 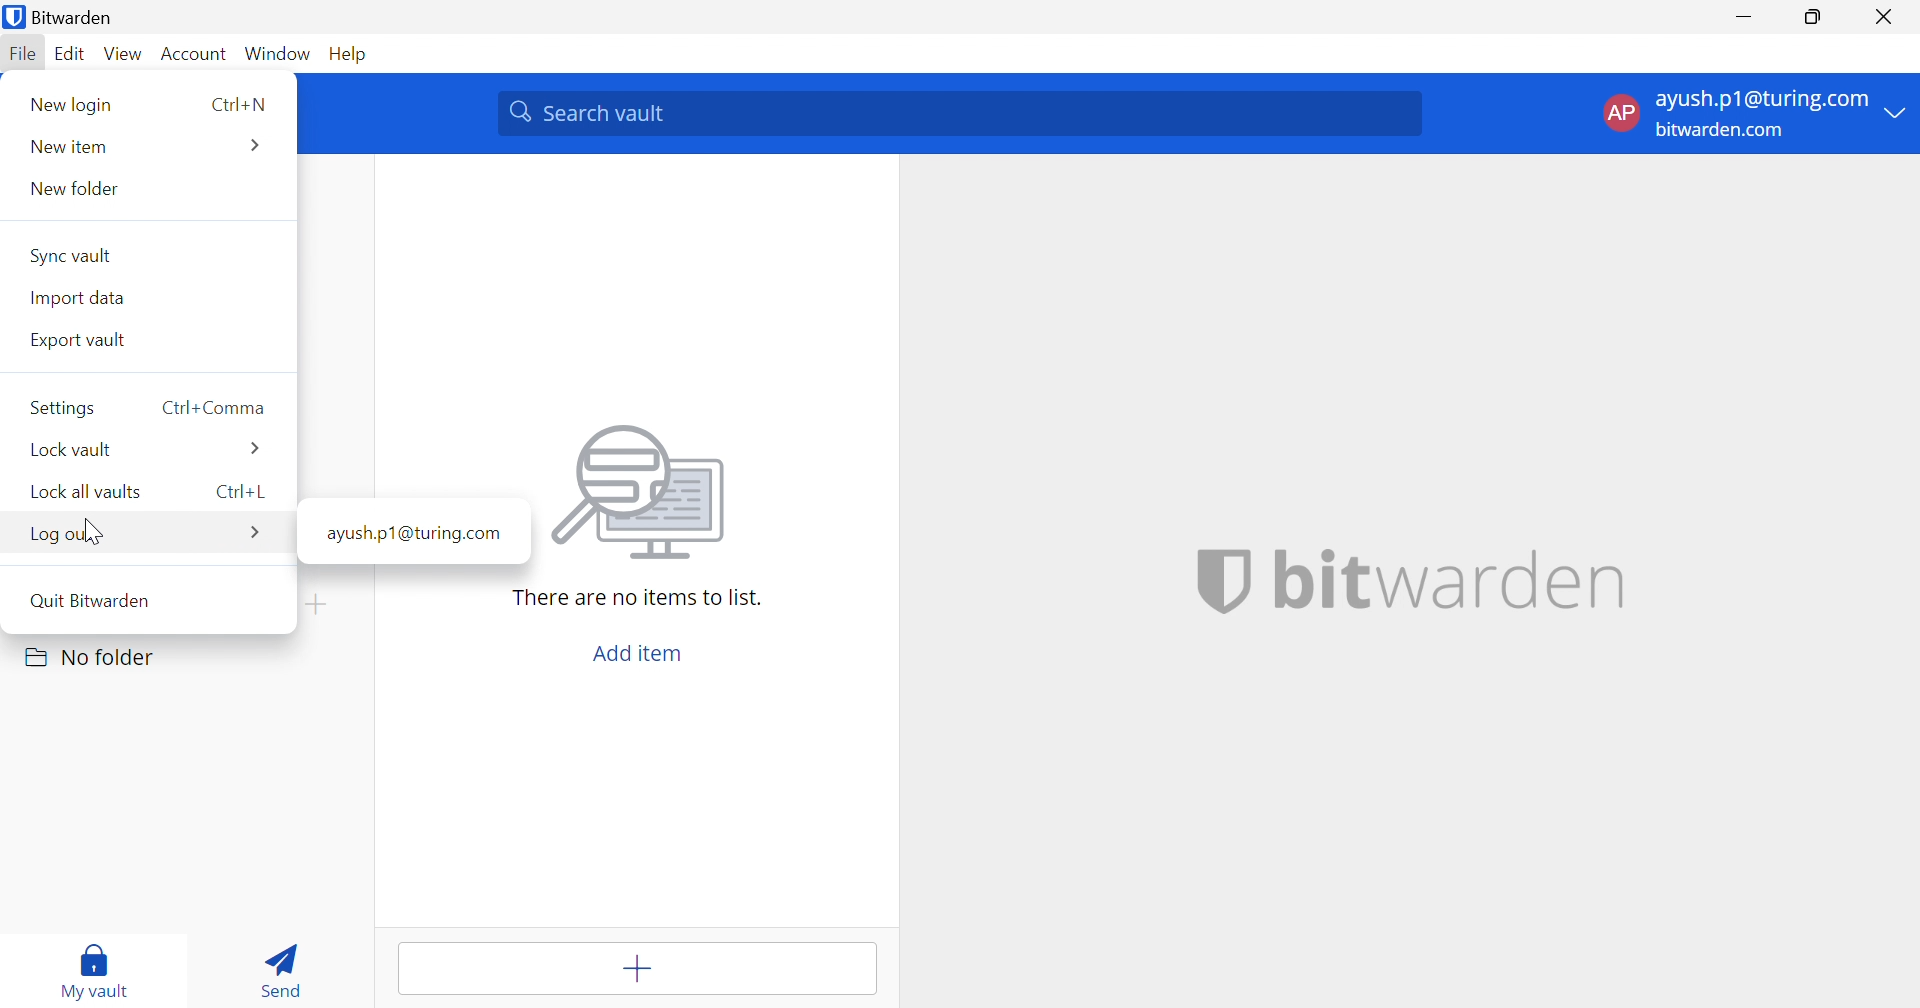 What do you see at coordinates (350, 53) in the screenshot?
I see `Help` at bounding box center [350, 53].